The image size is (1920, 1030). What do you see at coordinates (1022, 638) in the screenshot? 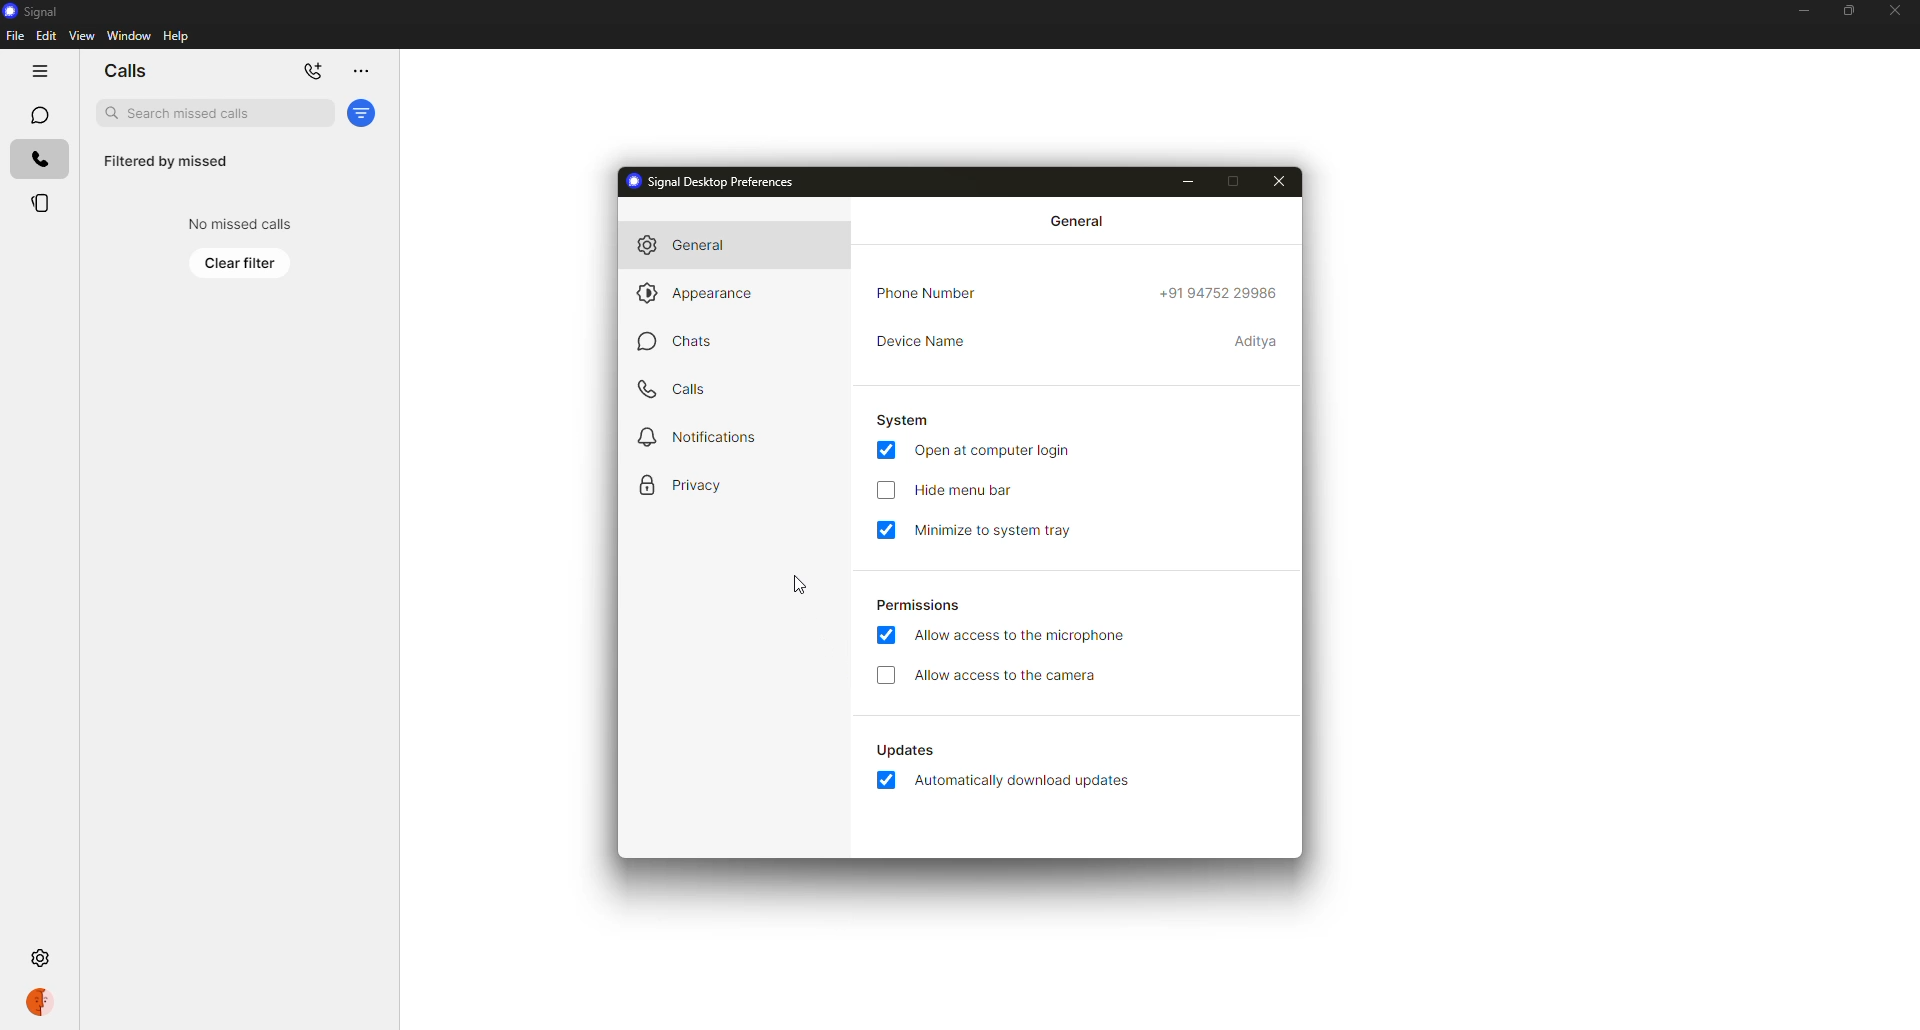
I see `allow access to microphone` at bounding box center [1022, 638].